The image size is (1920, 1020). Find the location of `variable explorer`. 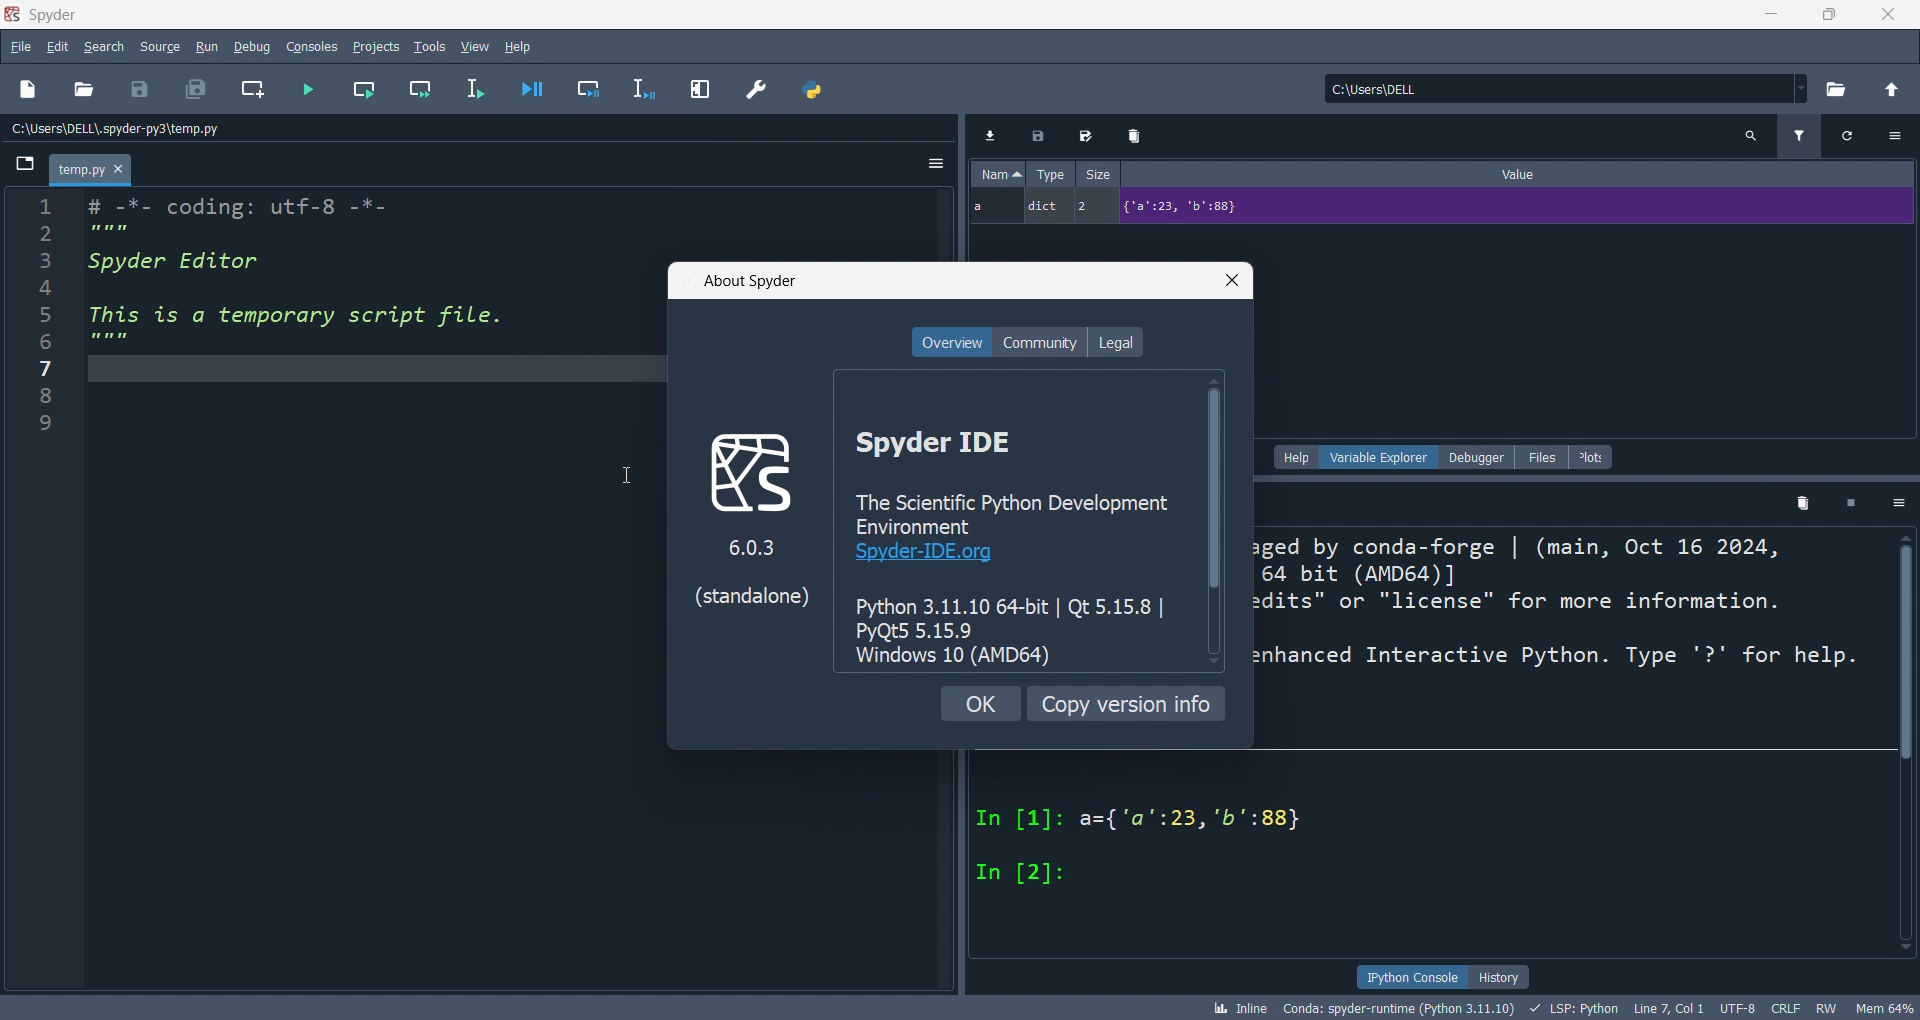

variable explorer is located at coordinates (1378, 456).